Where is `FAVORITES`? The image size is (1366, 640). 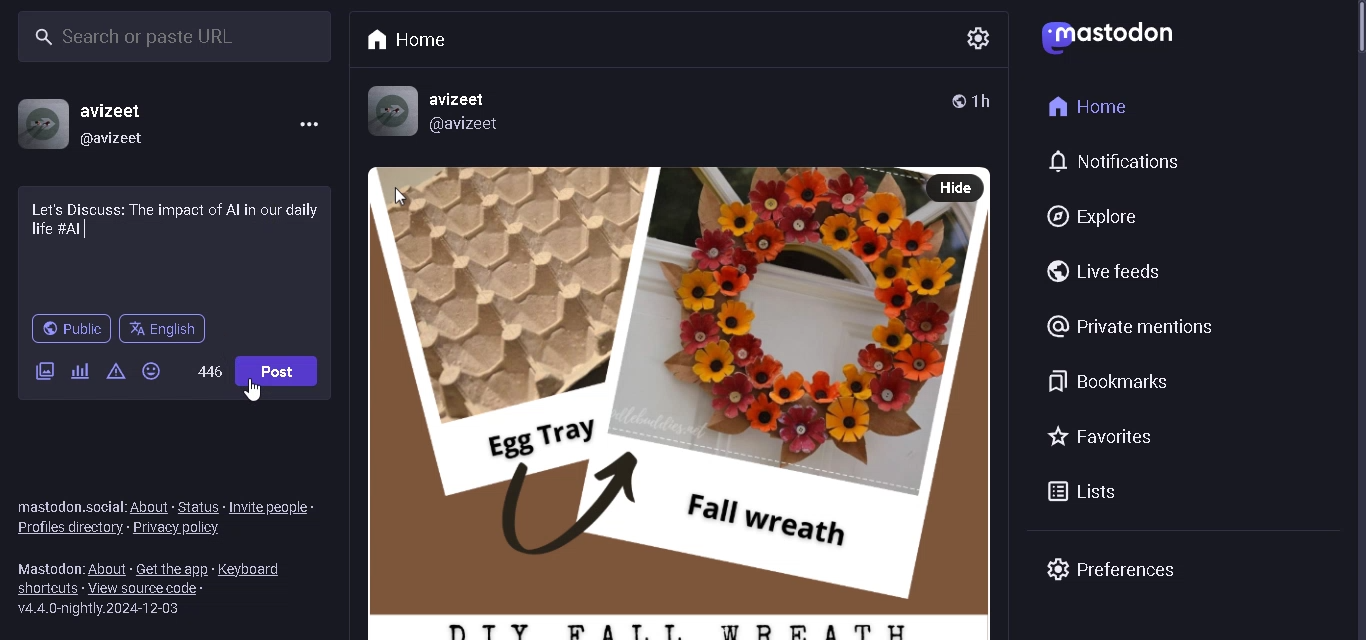
FAVORITES is located at coordinates (1101, 438).